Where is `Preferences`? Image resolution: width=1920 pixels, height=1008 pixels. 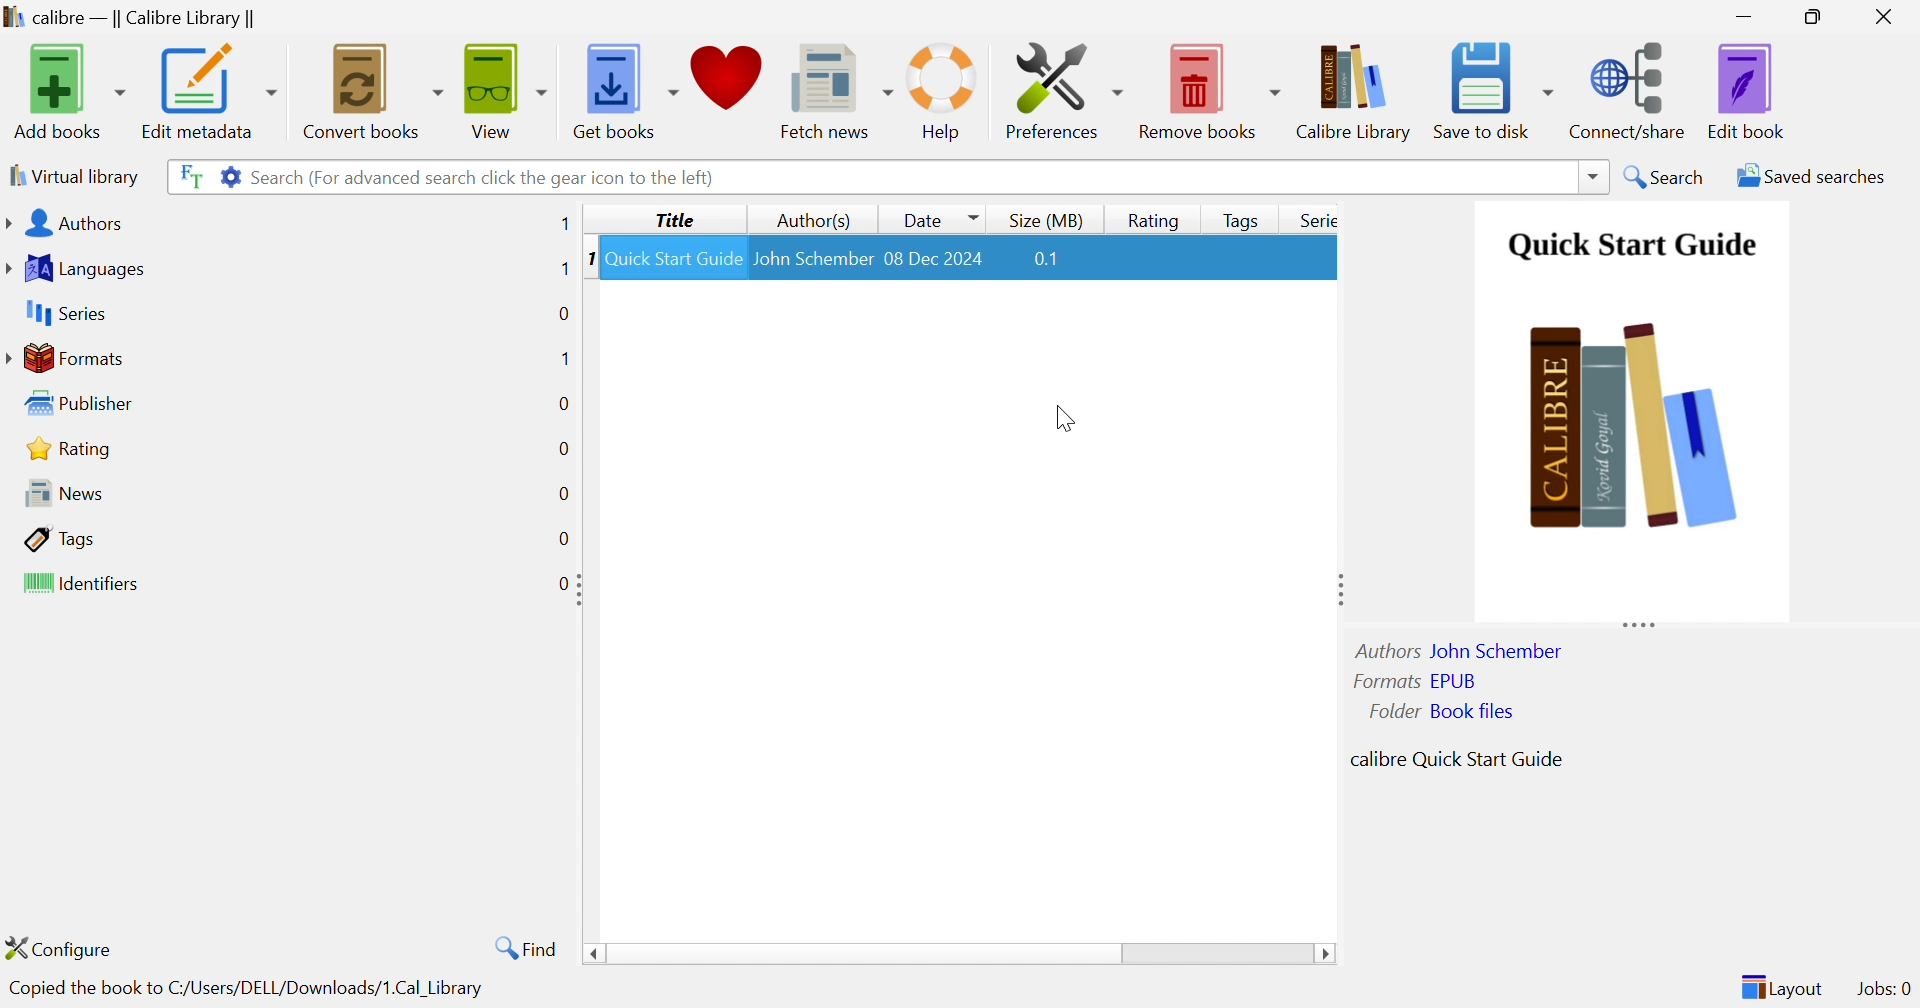 Preferences is located at coordinates (1063, 90).